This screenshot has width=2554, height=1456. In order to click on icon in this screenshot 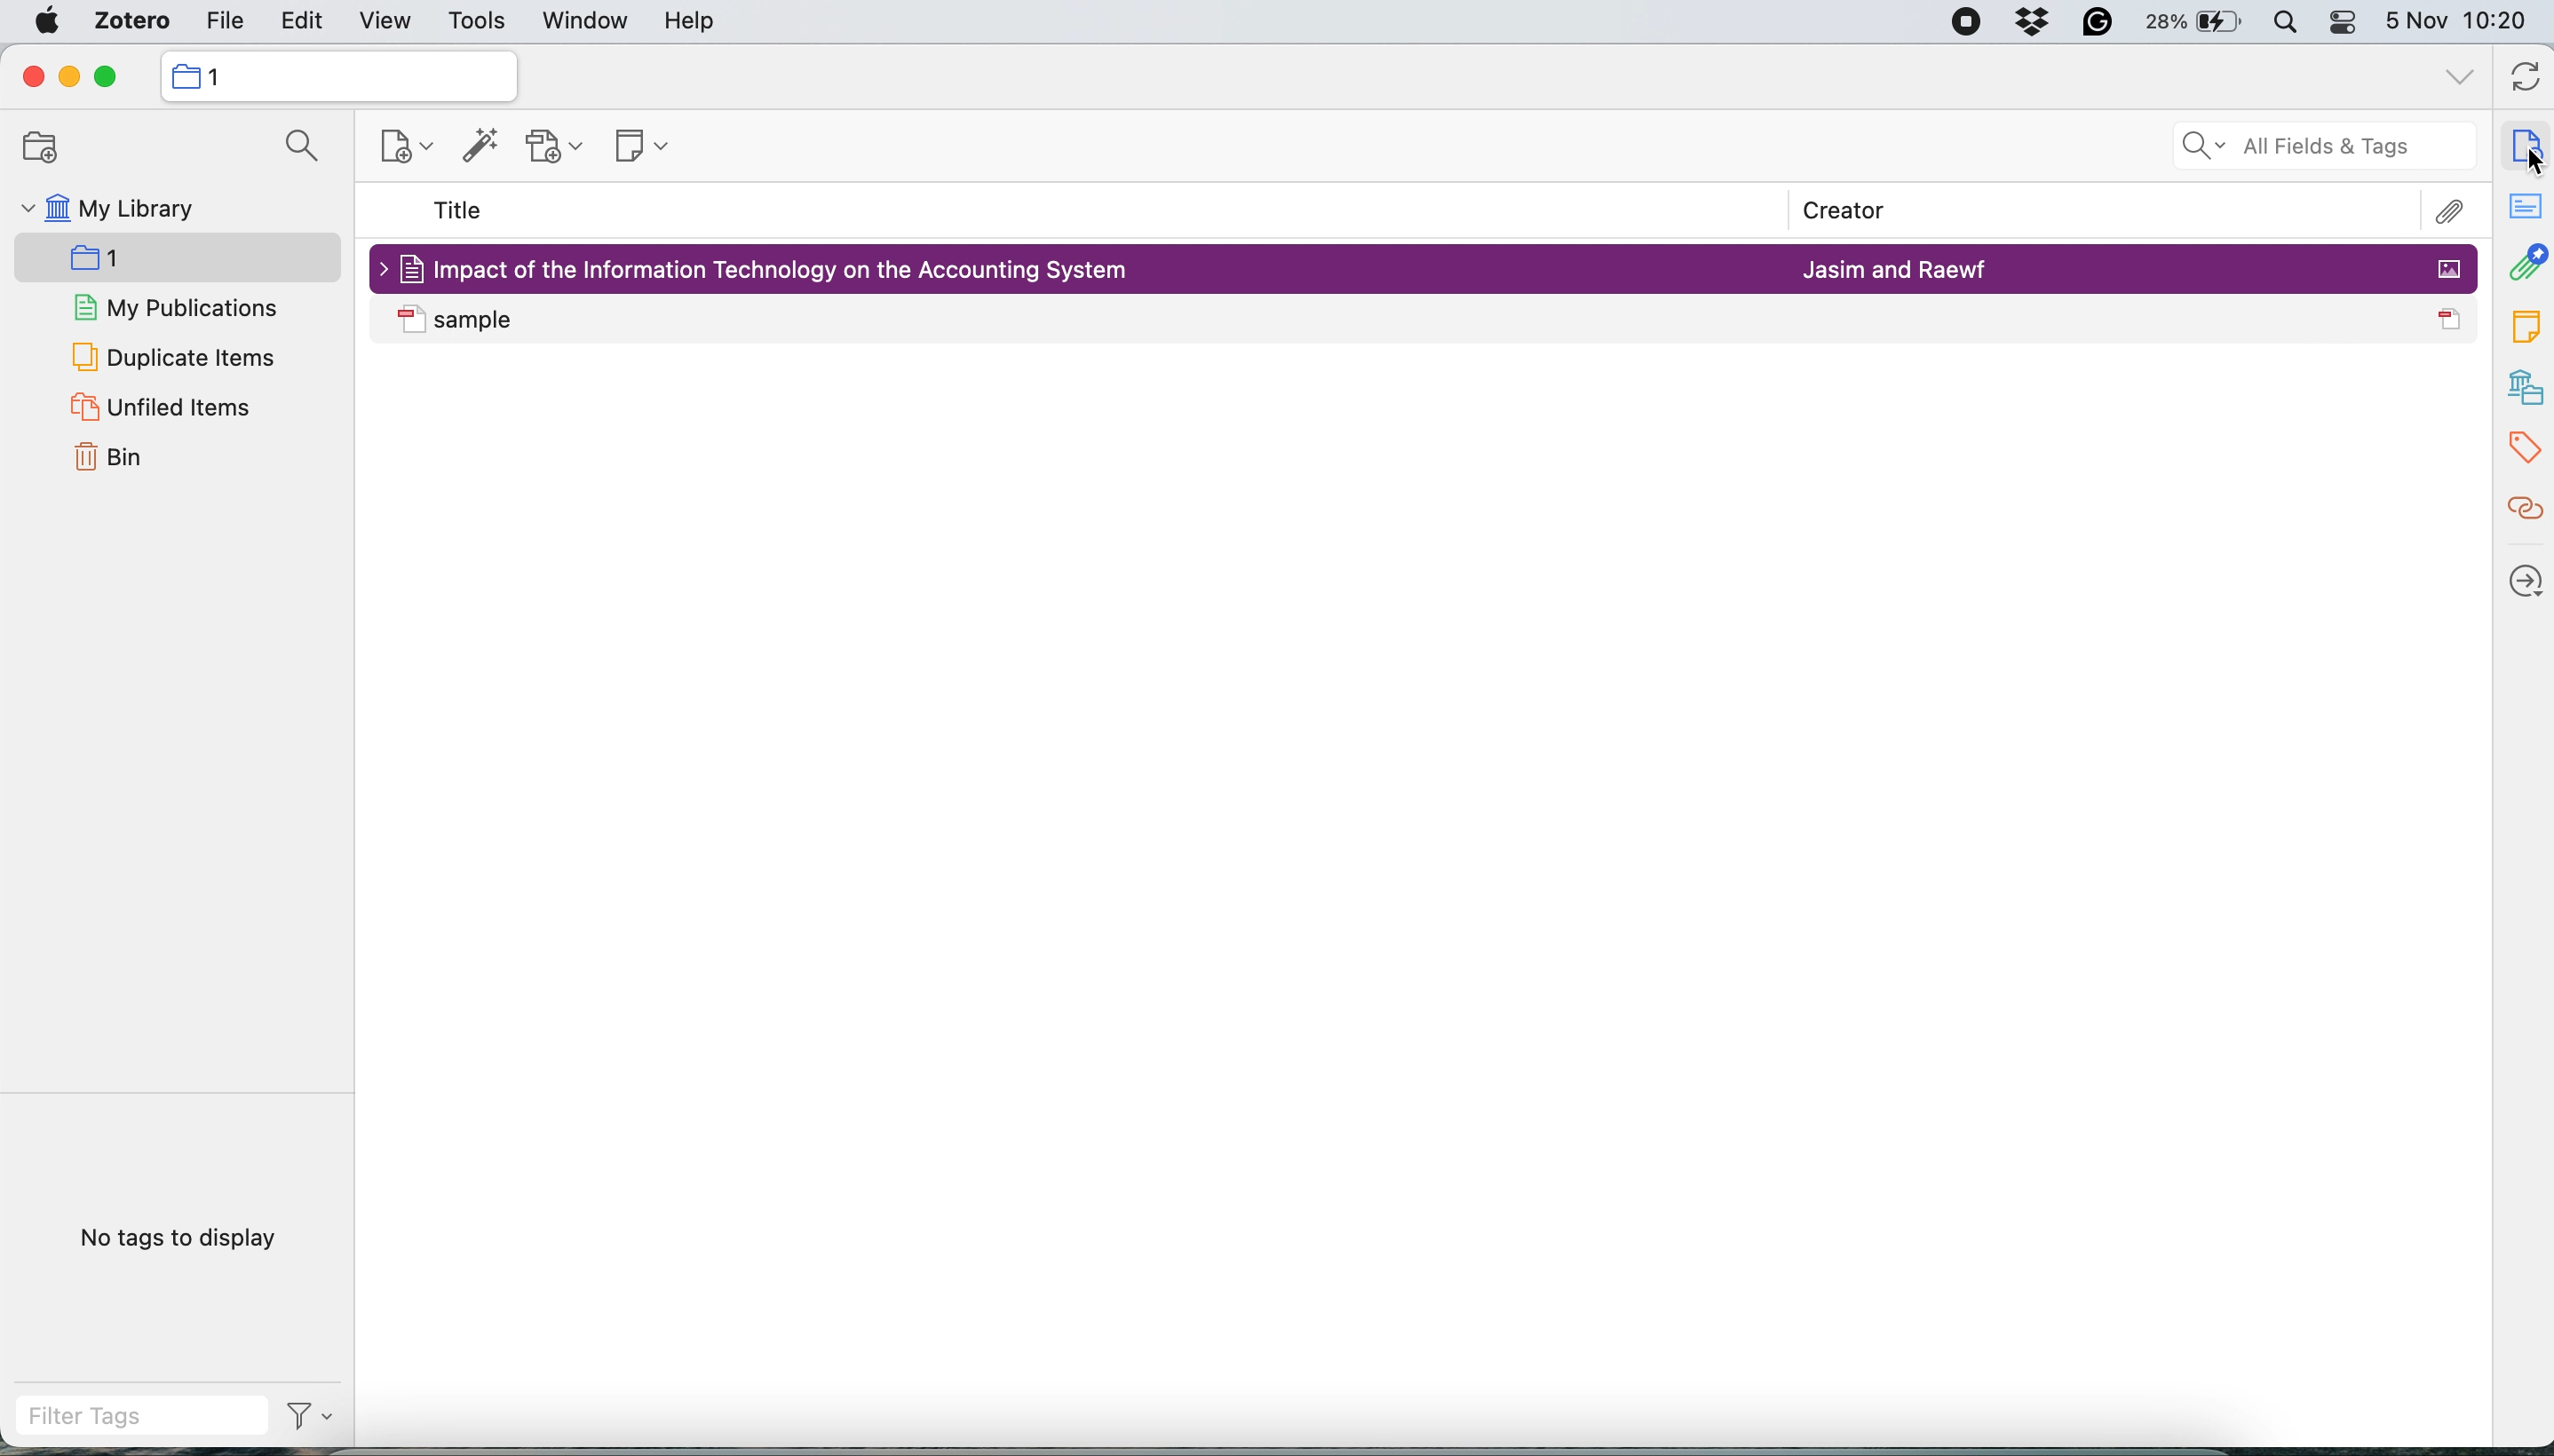, I will do `click(2451, 268)`.